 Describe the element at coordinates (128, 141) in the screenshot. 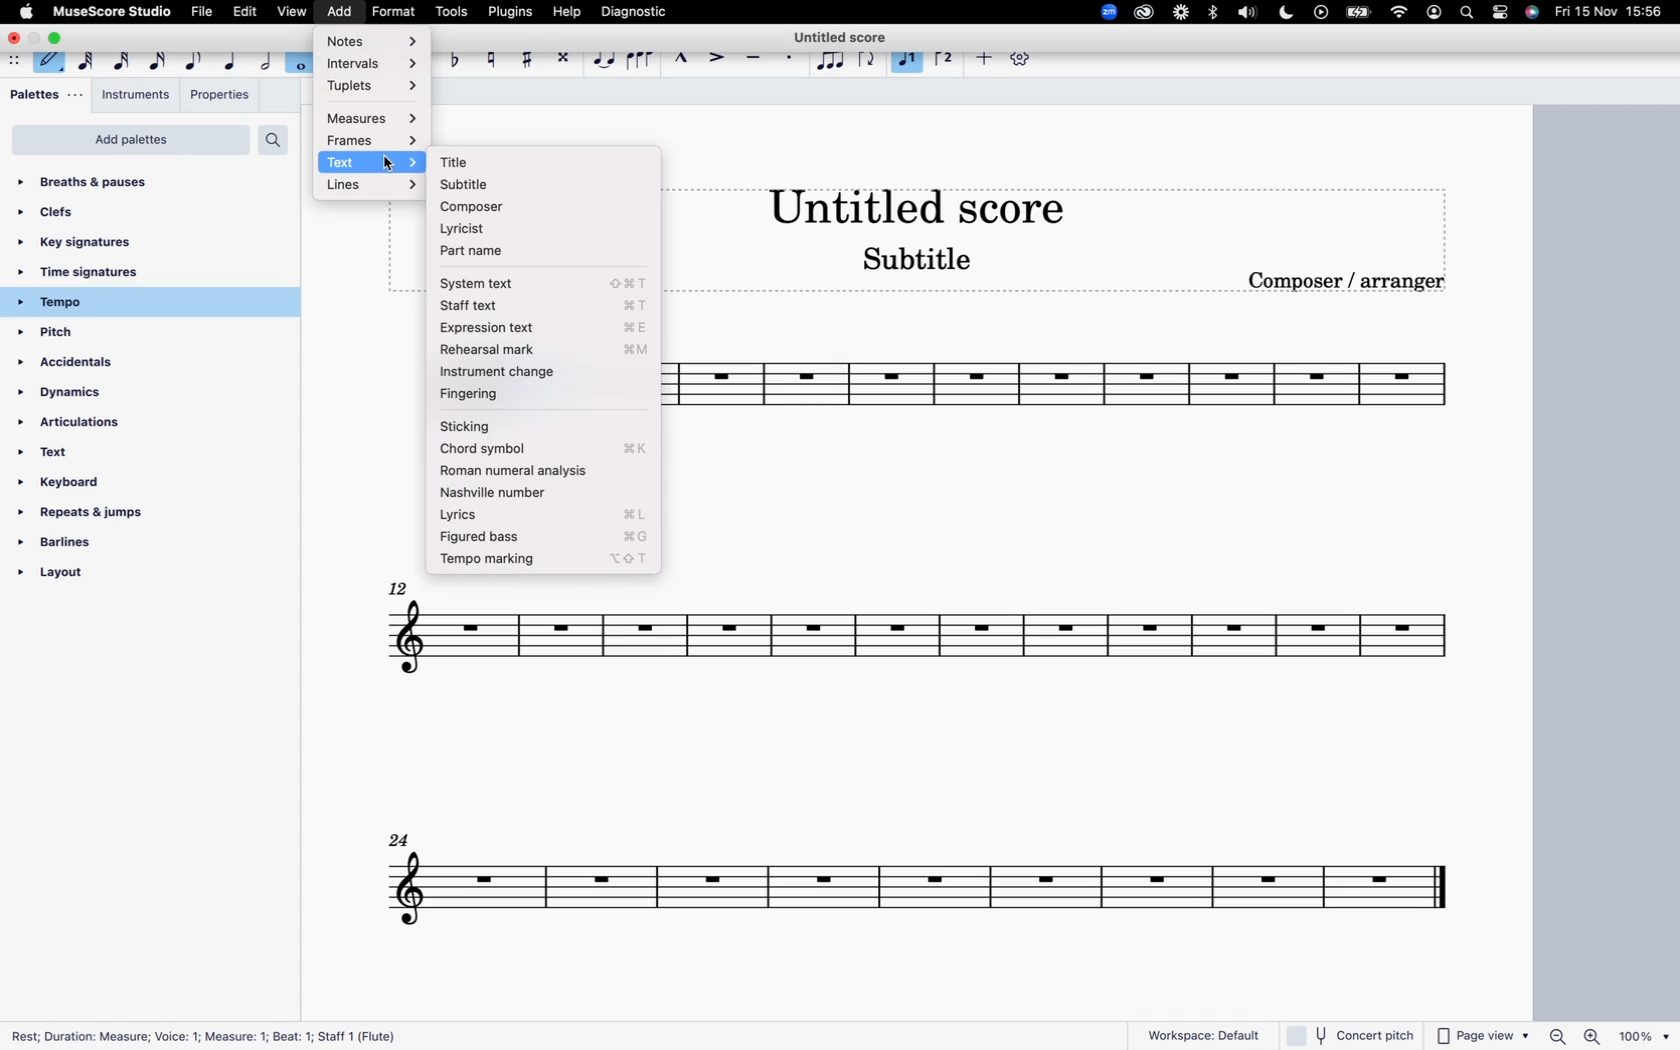

I see `add palettes` at that location.